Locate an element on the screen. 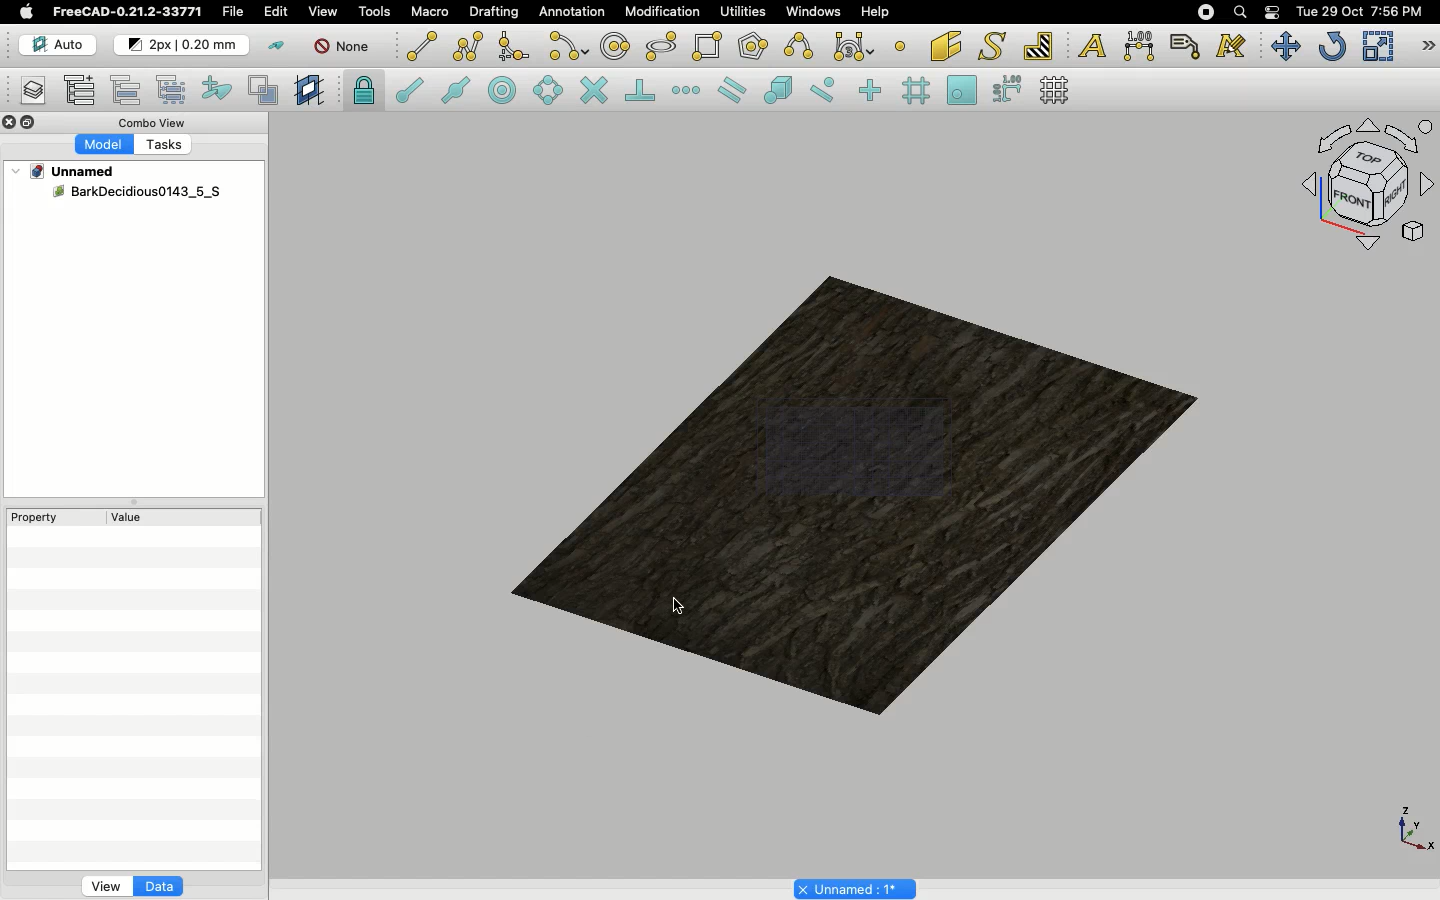 This screenshot has width=1440, height=900. Create working plane proxy is located at coordinates (267, 91).